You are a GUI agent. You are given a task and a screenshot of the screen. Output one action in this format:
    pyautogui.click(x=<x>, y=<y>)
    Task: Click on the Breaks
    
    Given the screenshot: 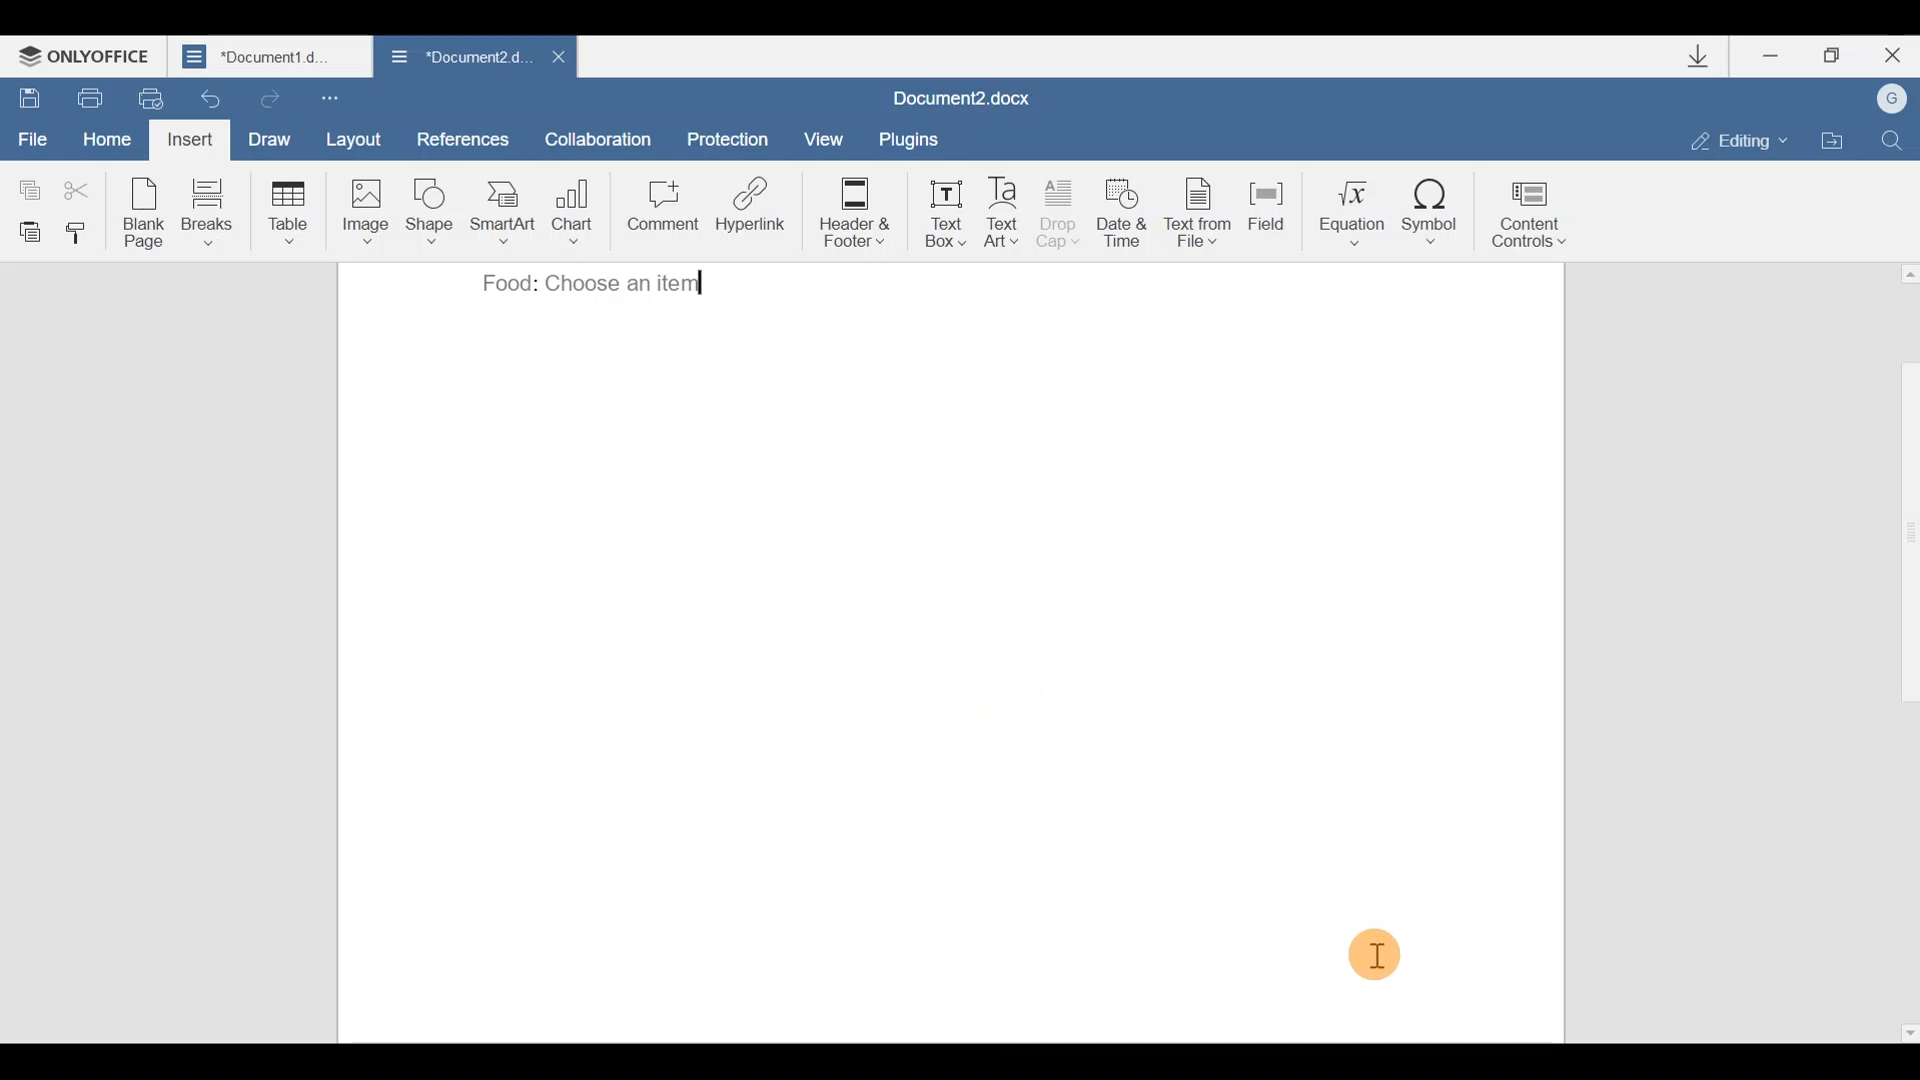 What is the action you would take?
    pyautogui.click(x=205, y=212)
    